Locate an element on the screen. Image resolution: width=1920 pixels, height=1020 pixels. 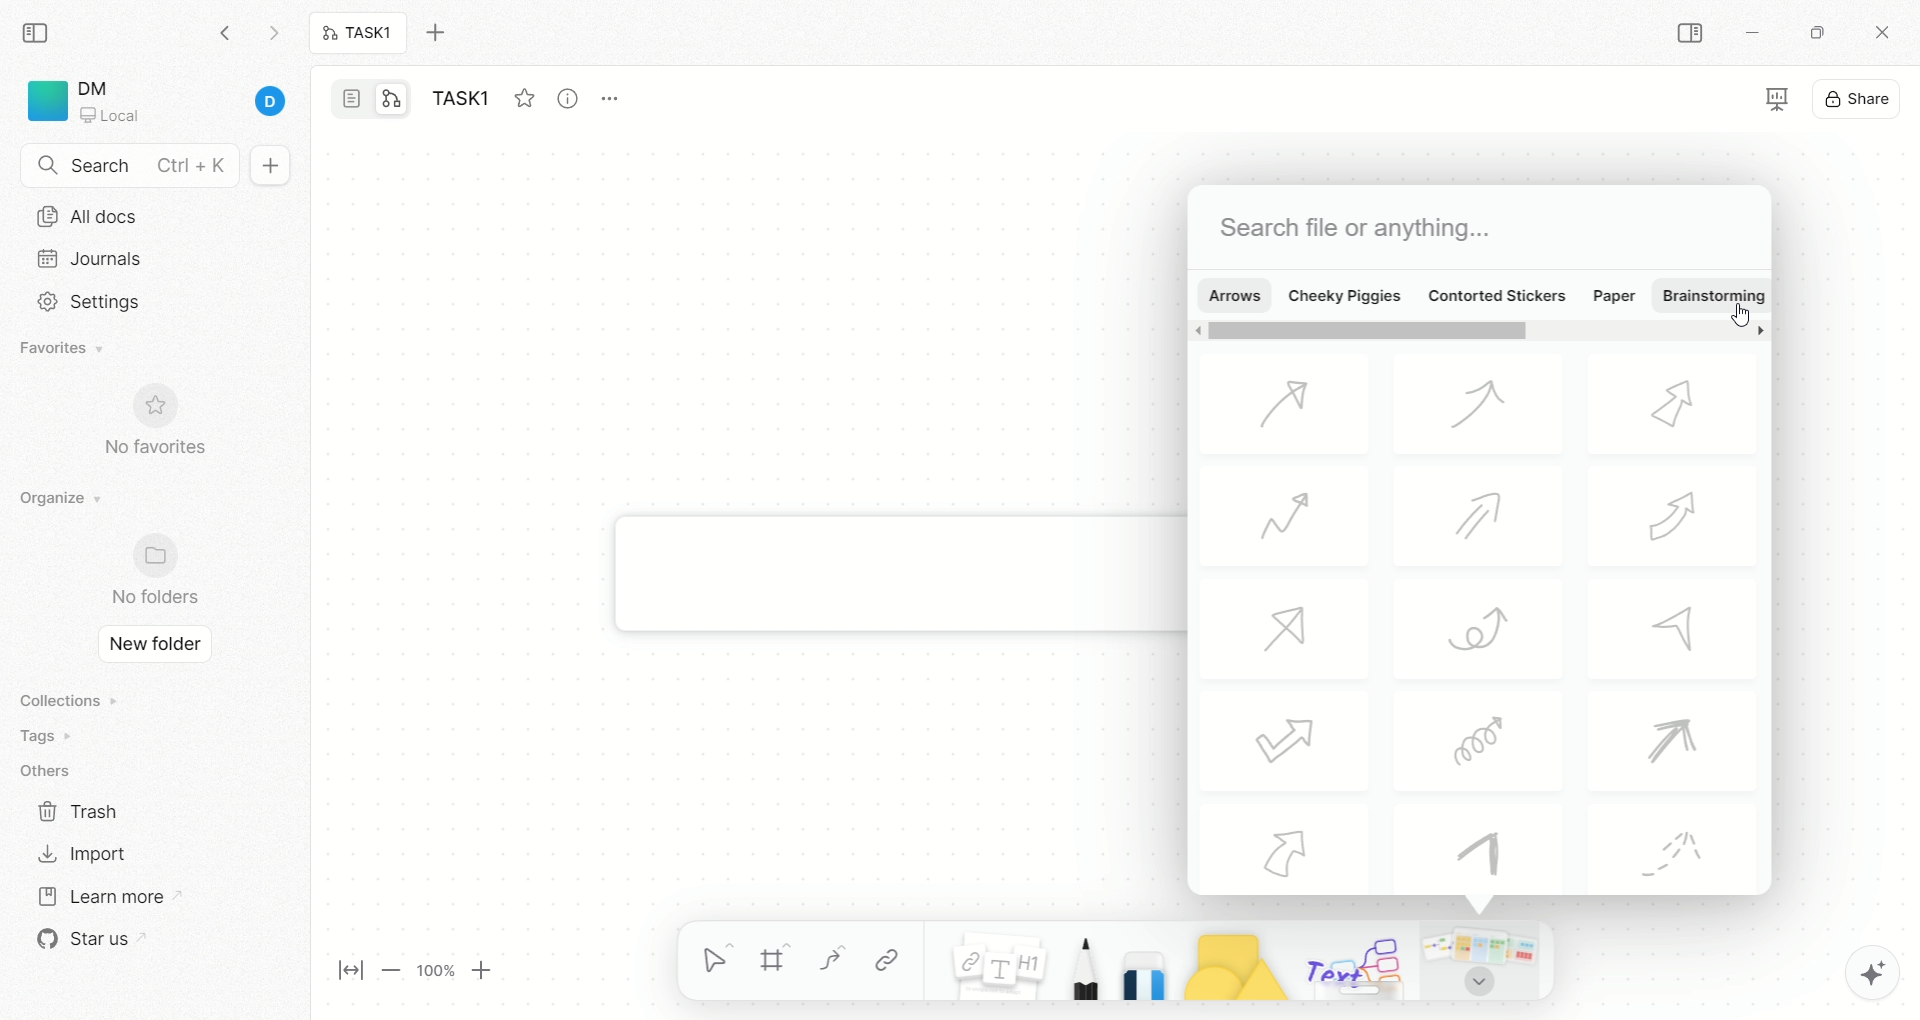
frame is located at coordinates (783, 963).